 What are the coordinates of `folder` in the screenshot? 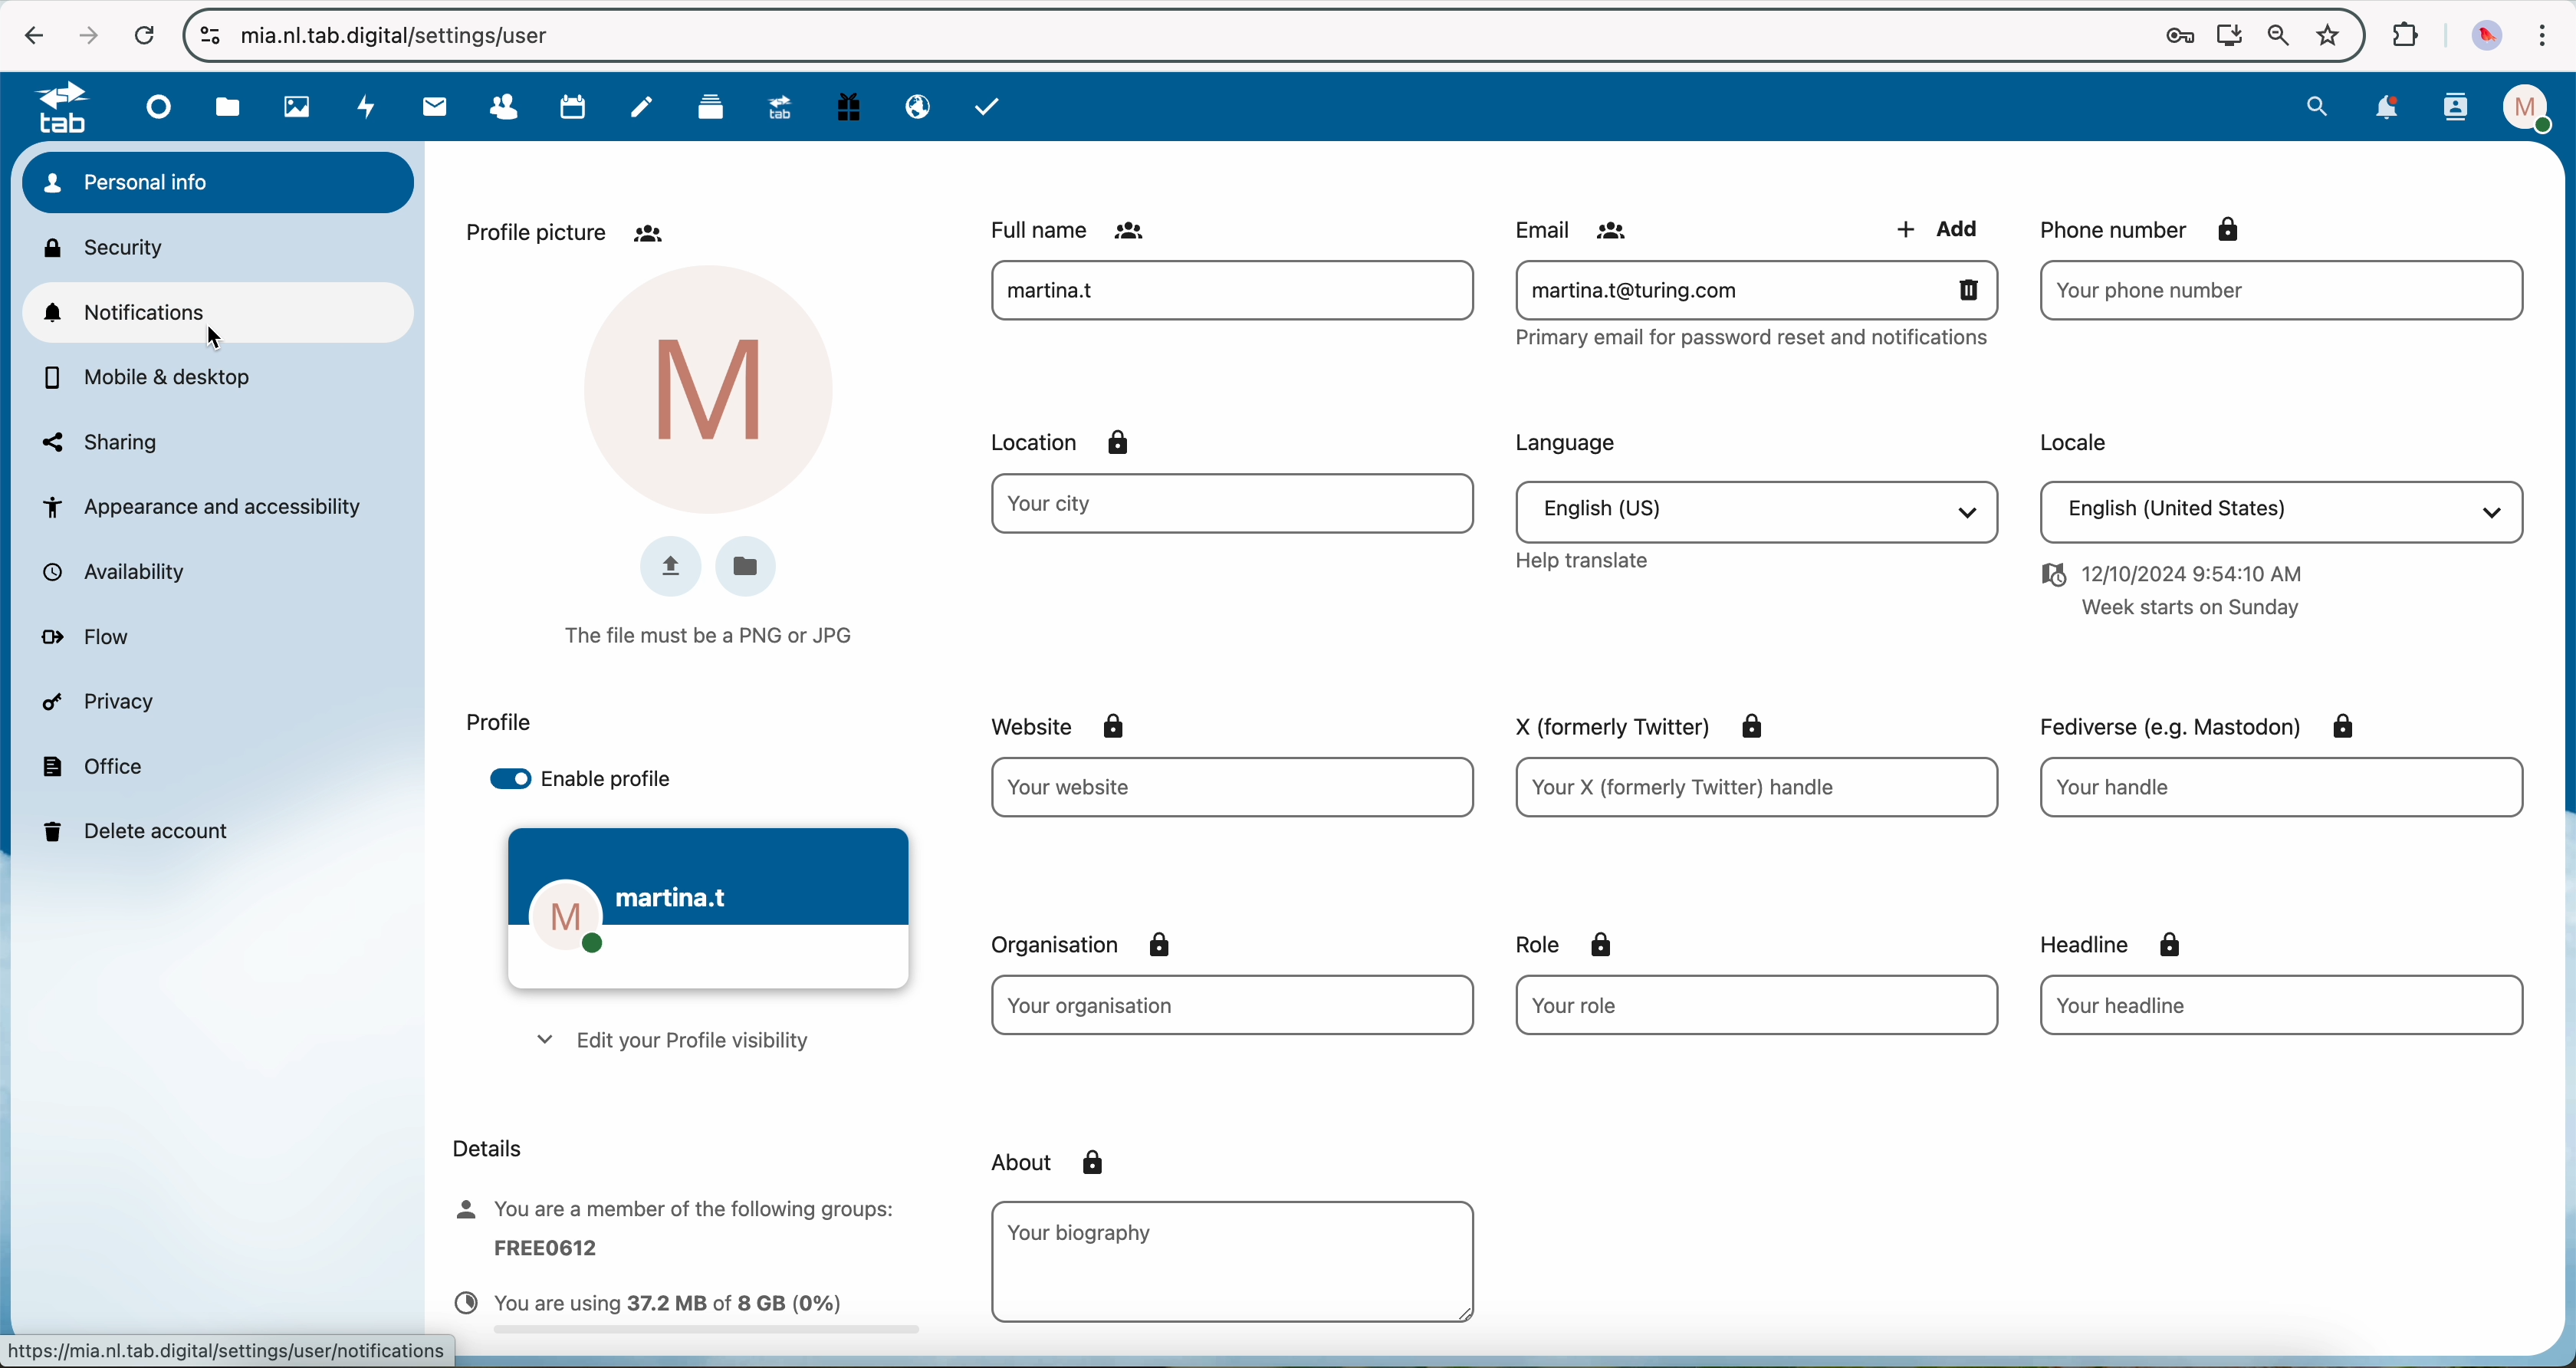 It's located at (750, 563).